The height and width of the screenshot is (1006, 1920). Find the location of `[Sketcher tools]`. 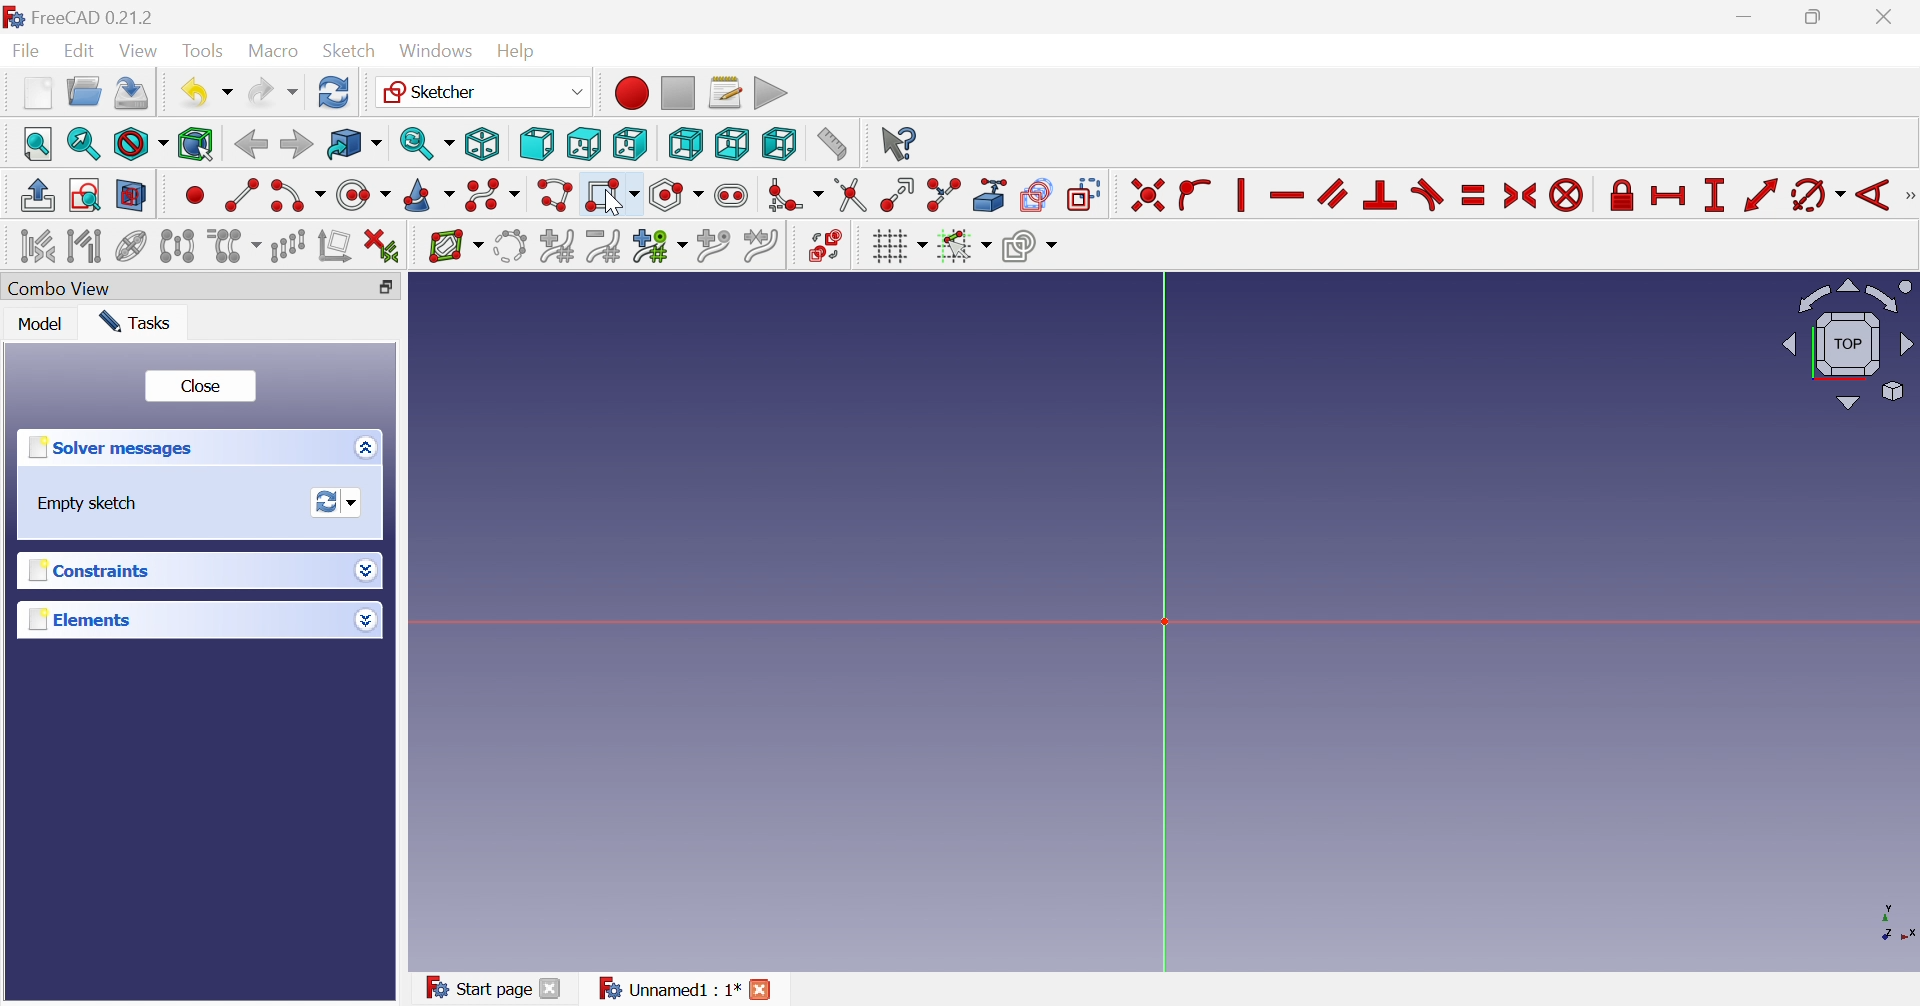

[Sketcher tools] is located at coordinates (1908, 198).